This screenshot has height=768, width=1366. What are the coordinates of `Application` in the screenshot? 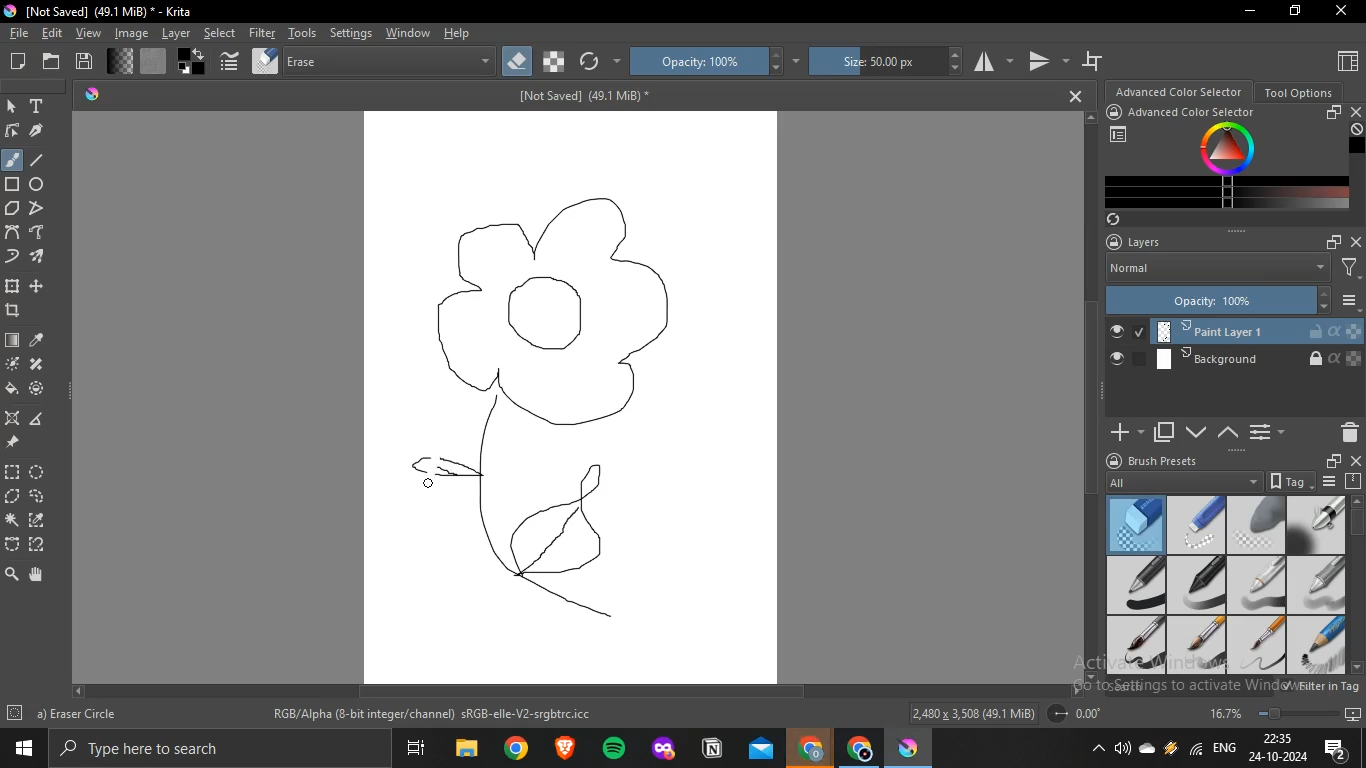 It's located at (614, 749).